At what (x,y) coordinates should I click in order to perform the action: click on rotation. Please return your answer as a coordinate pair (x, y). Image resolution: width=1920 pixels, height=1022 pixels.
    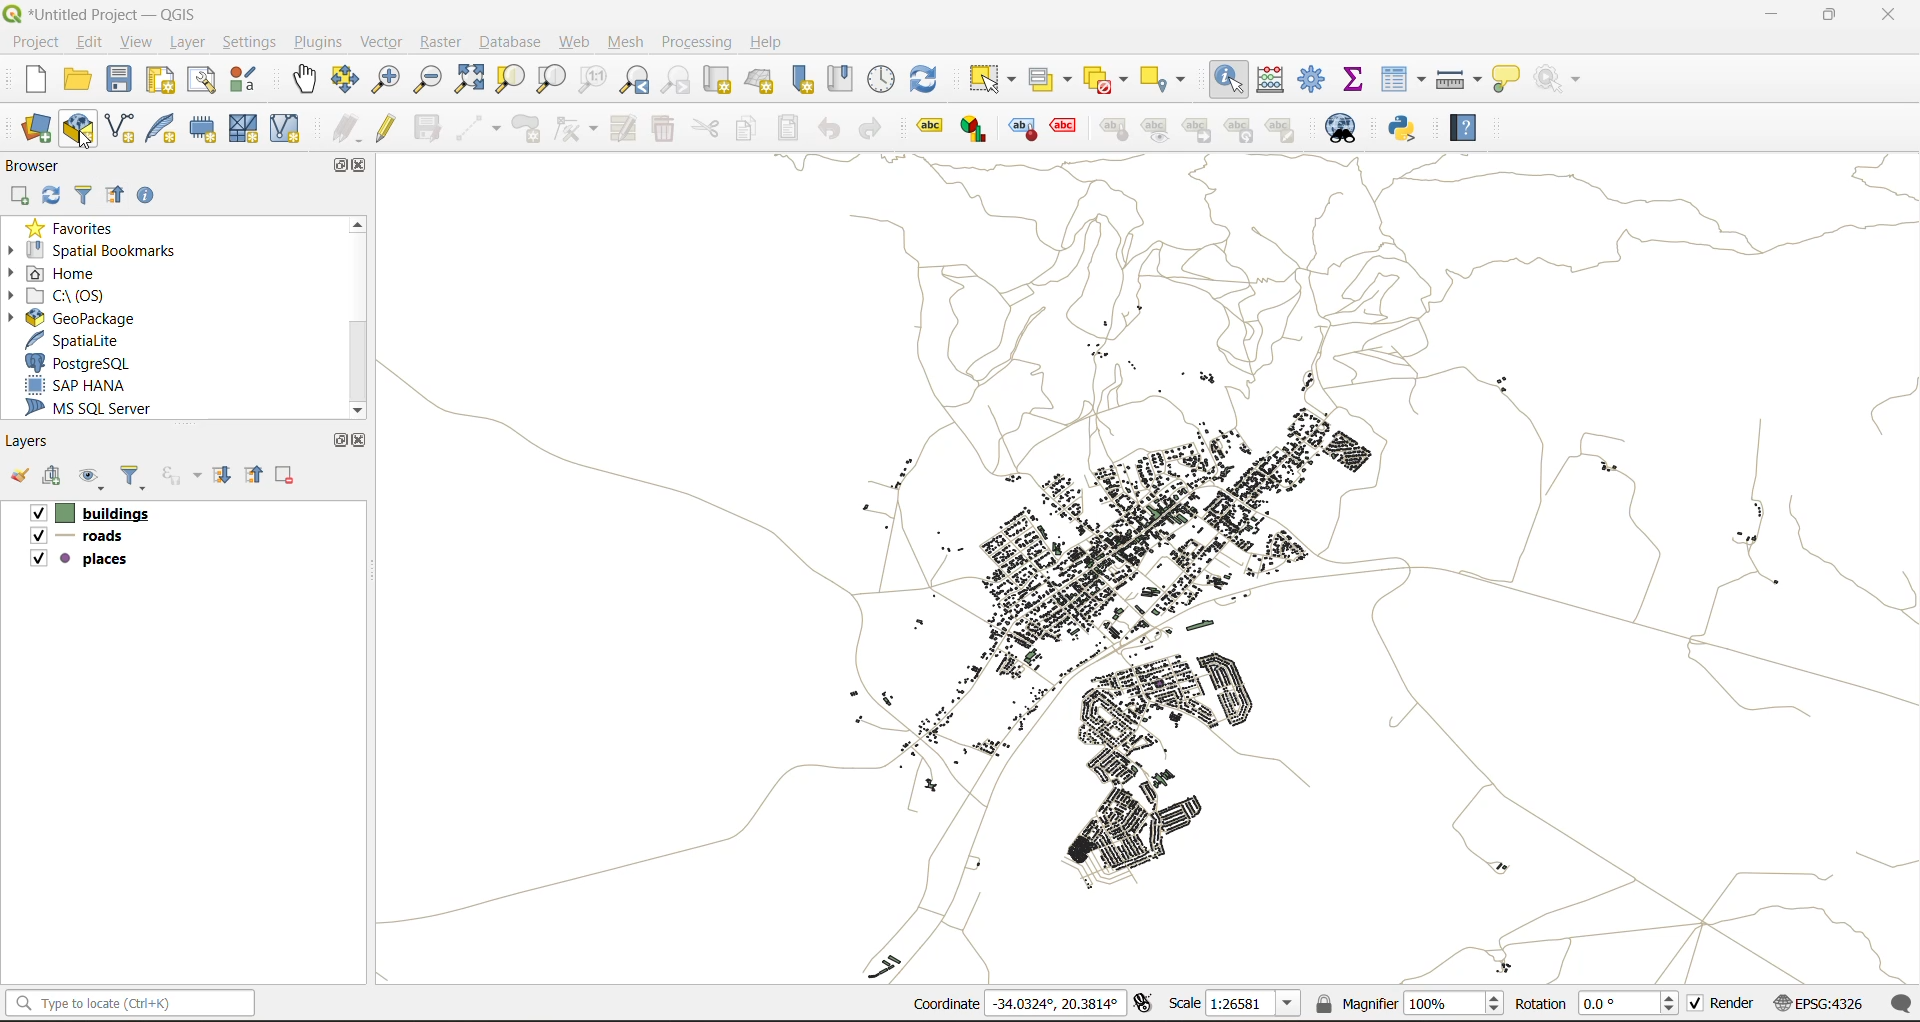
    Looking at the image, I should click on (1597, 1005).